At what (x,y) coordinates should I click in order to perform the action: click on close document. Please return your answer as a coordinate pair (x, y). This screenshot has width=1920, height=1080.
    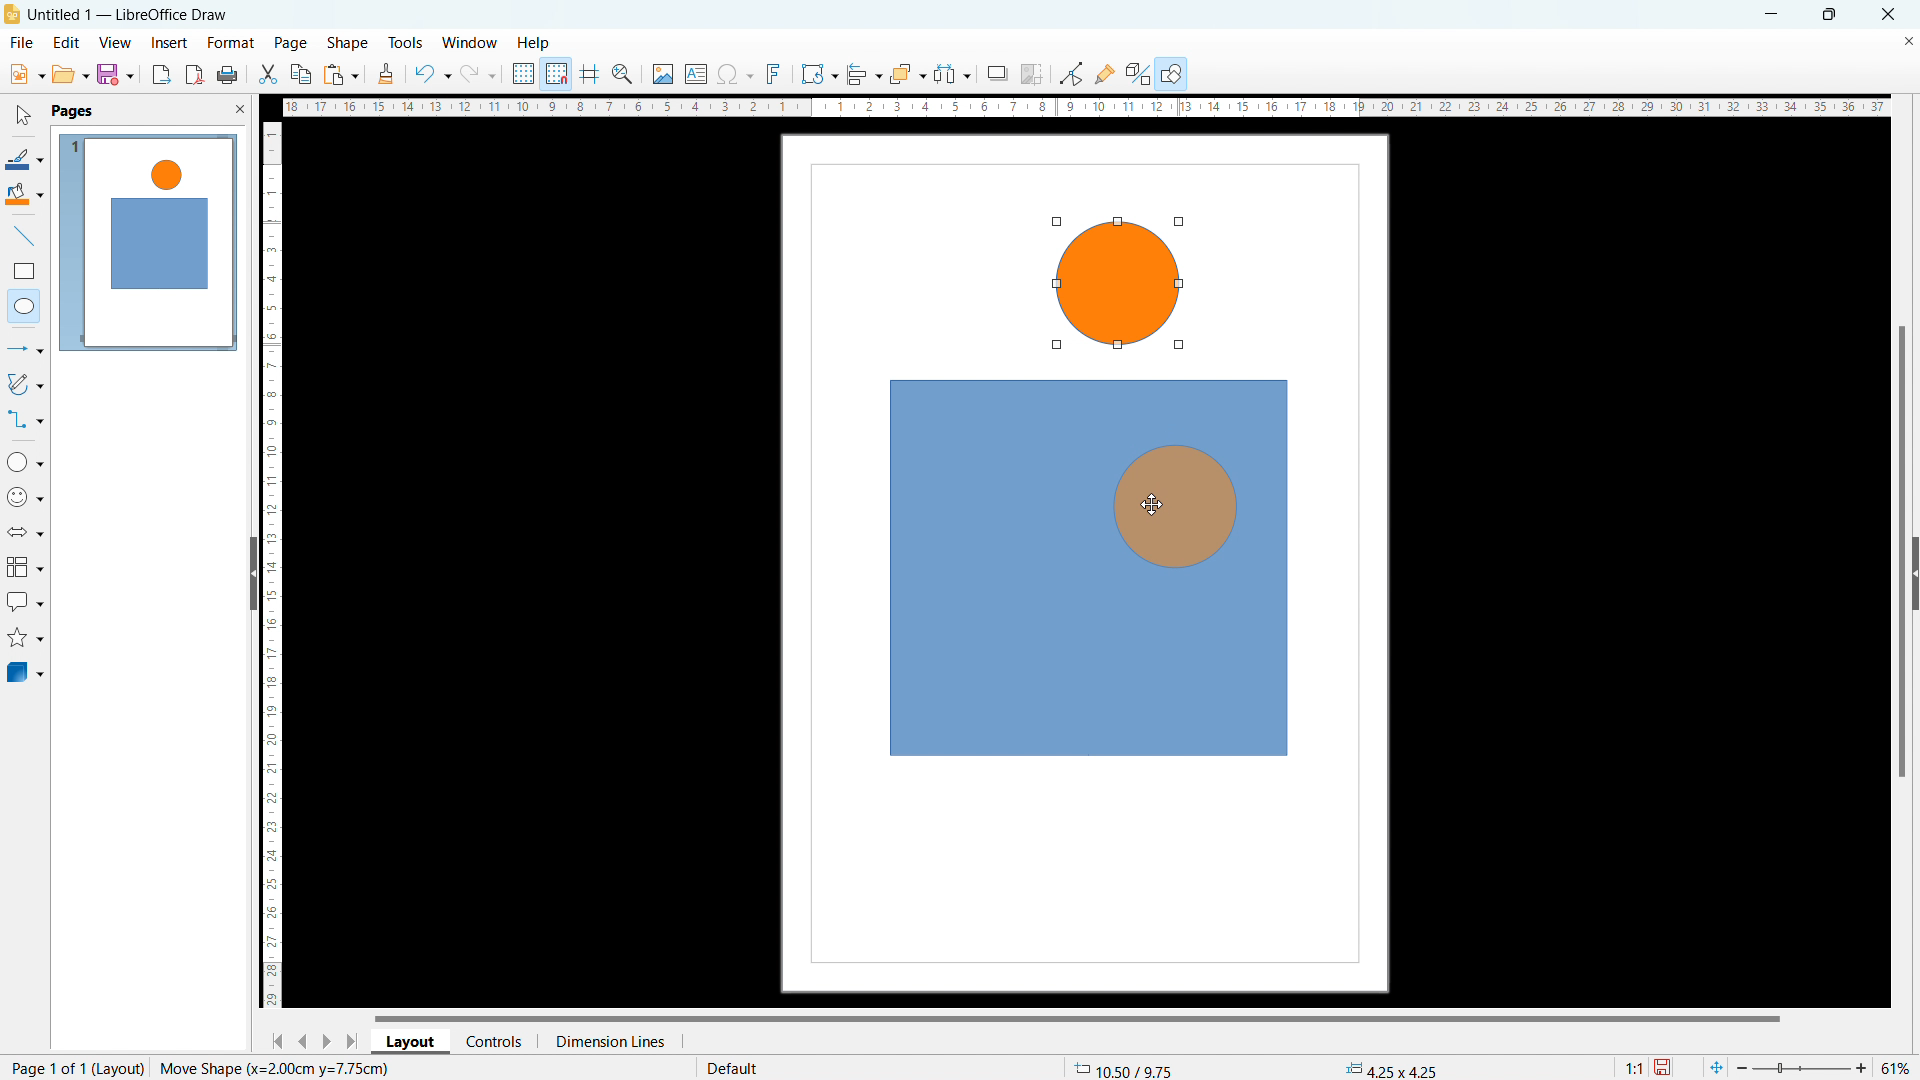
    Looking at the image, I should click on (1908, 40).